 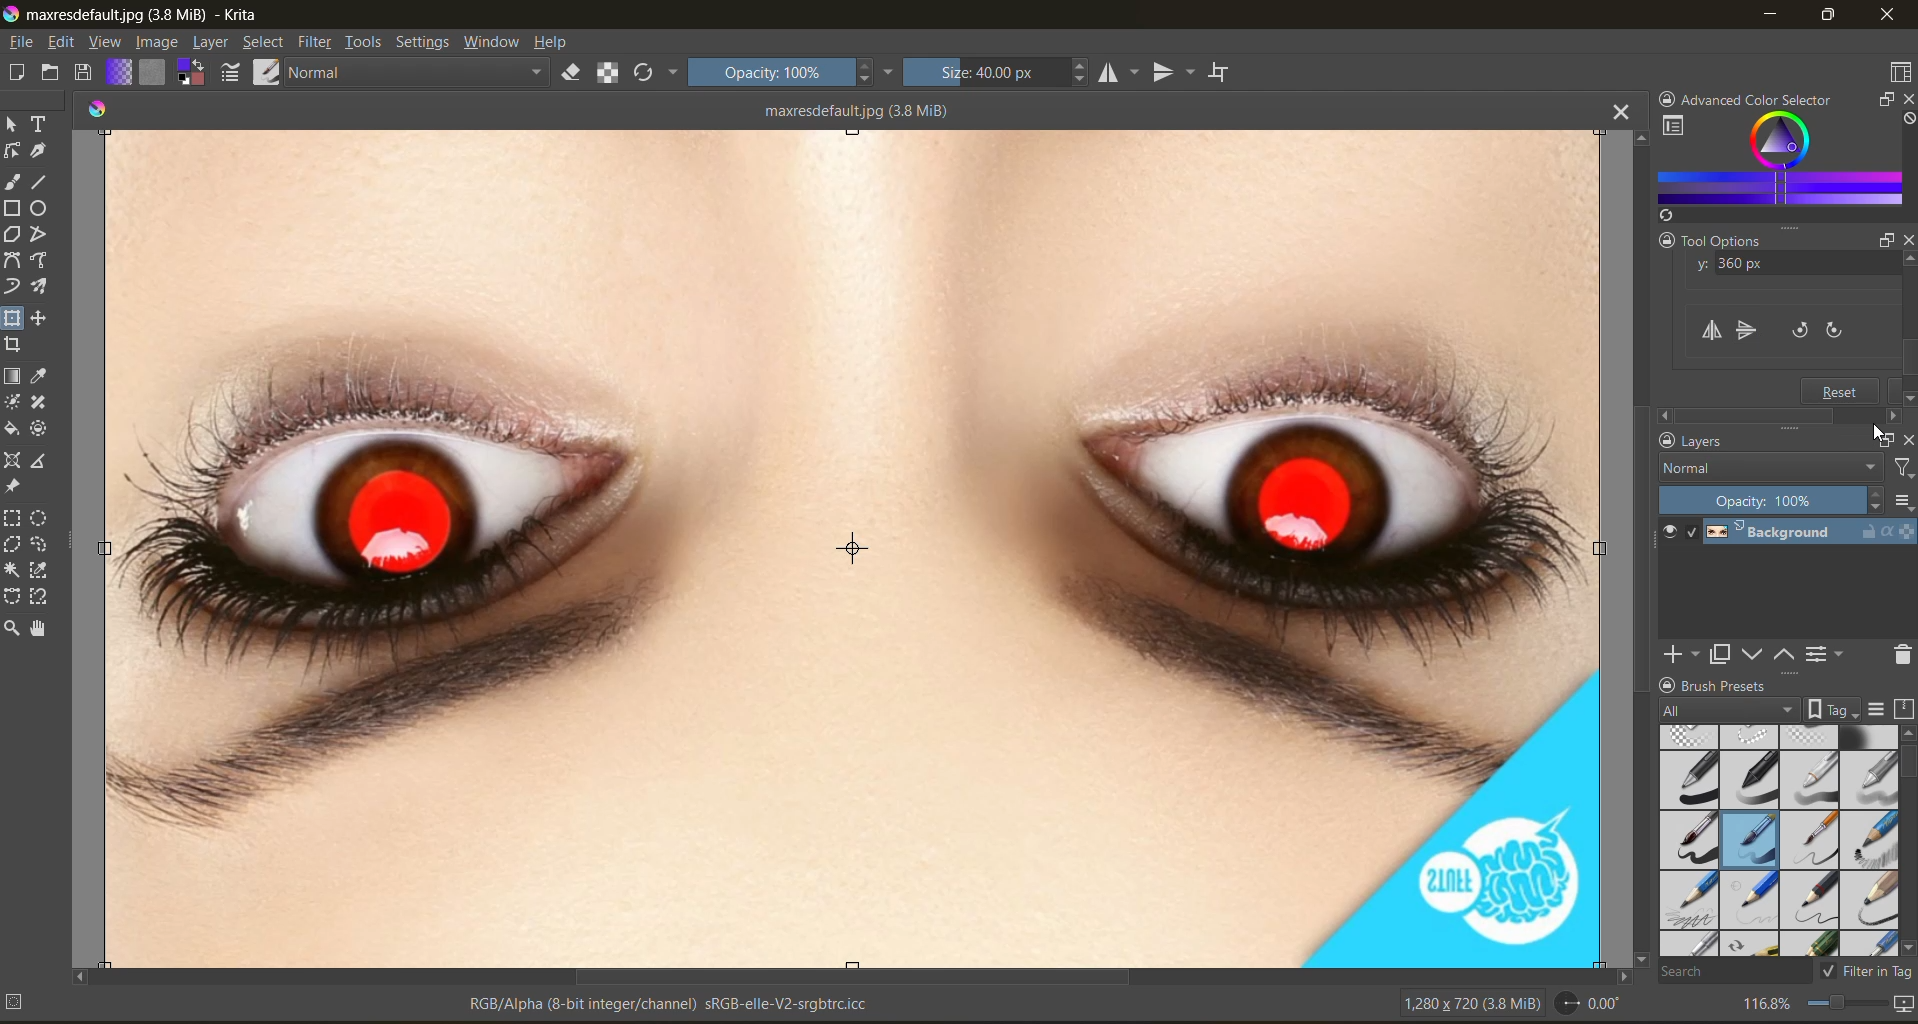 What do you see at coordinates (367, 42) in the screenshot?
I see `tools` at bounding box center [367, 42].